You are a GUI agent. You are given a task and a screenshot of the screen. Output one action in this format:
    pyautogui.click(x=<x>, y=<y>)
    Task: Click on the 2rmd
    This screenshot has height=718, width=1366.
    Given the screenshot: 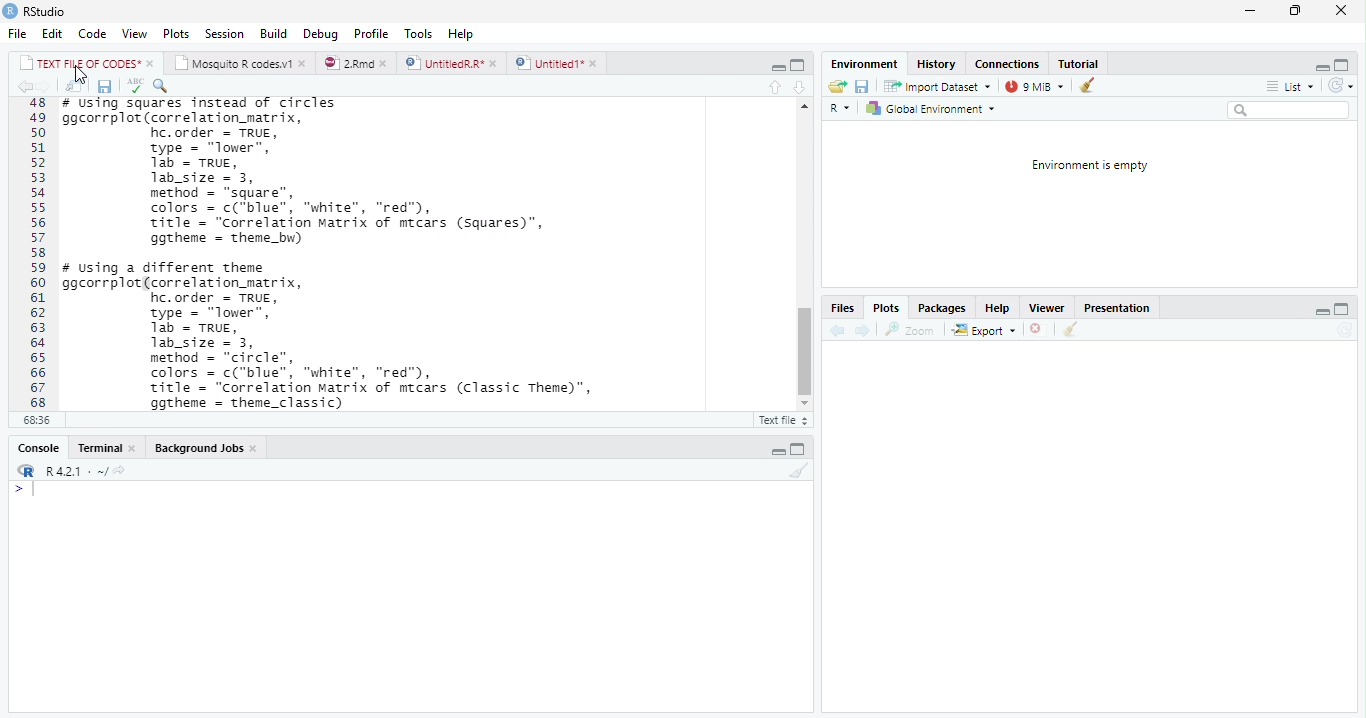 What is the action you would take?
    pyautogui.click(x=356, y=62)
    